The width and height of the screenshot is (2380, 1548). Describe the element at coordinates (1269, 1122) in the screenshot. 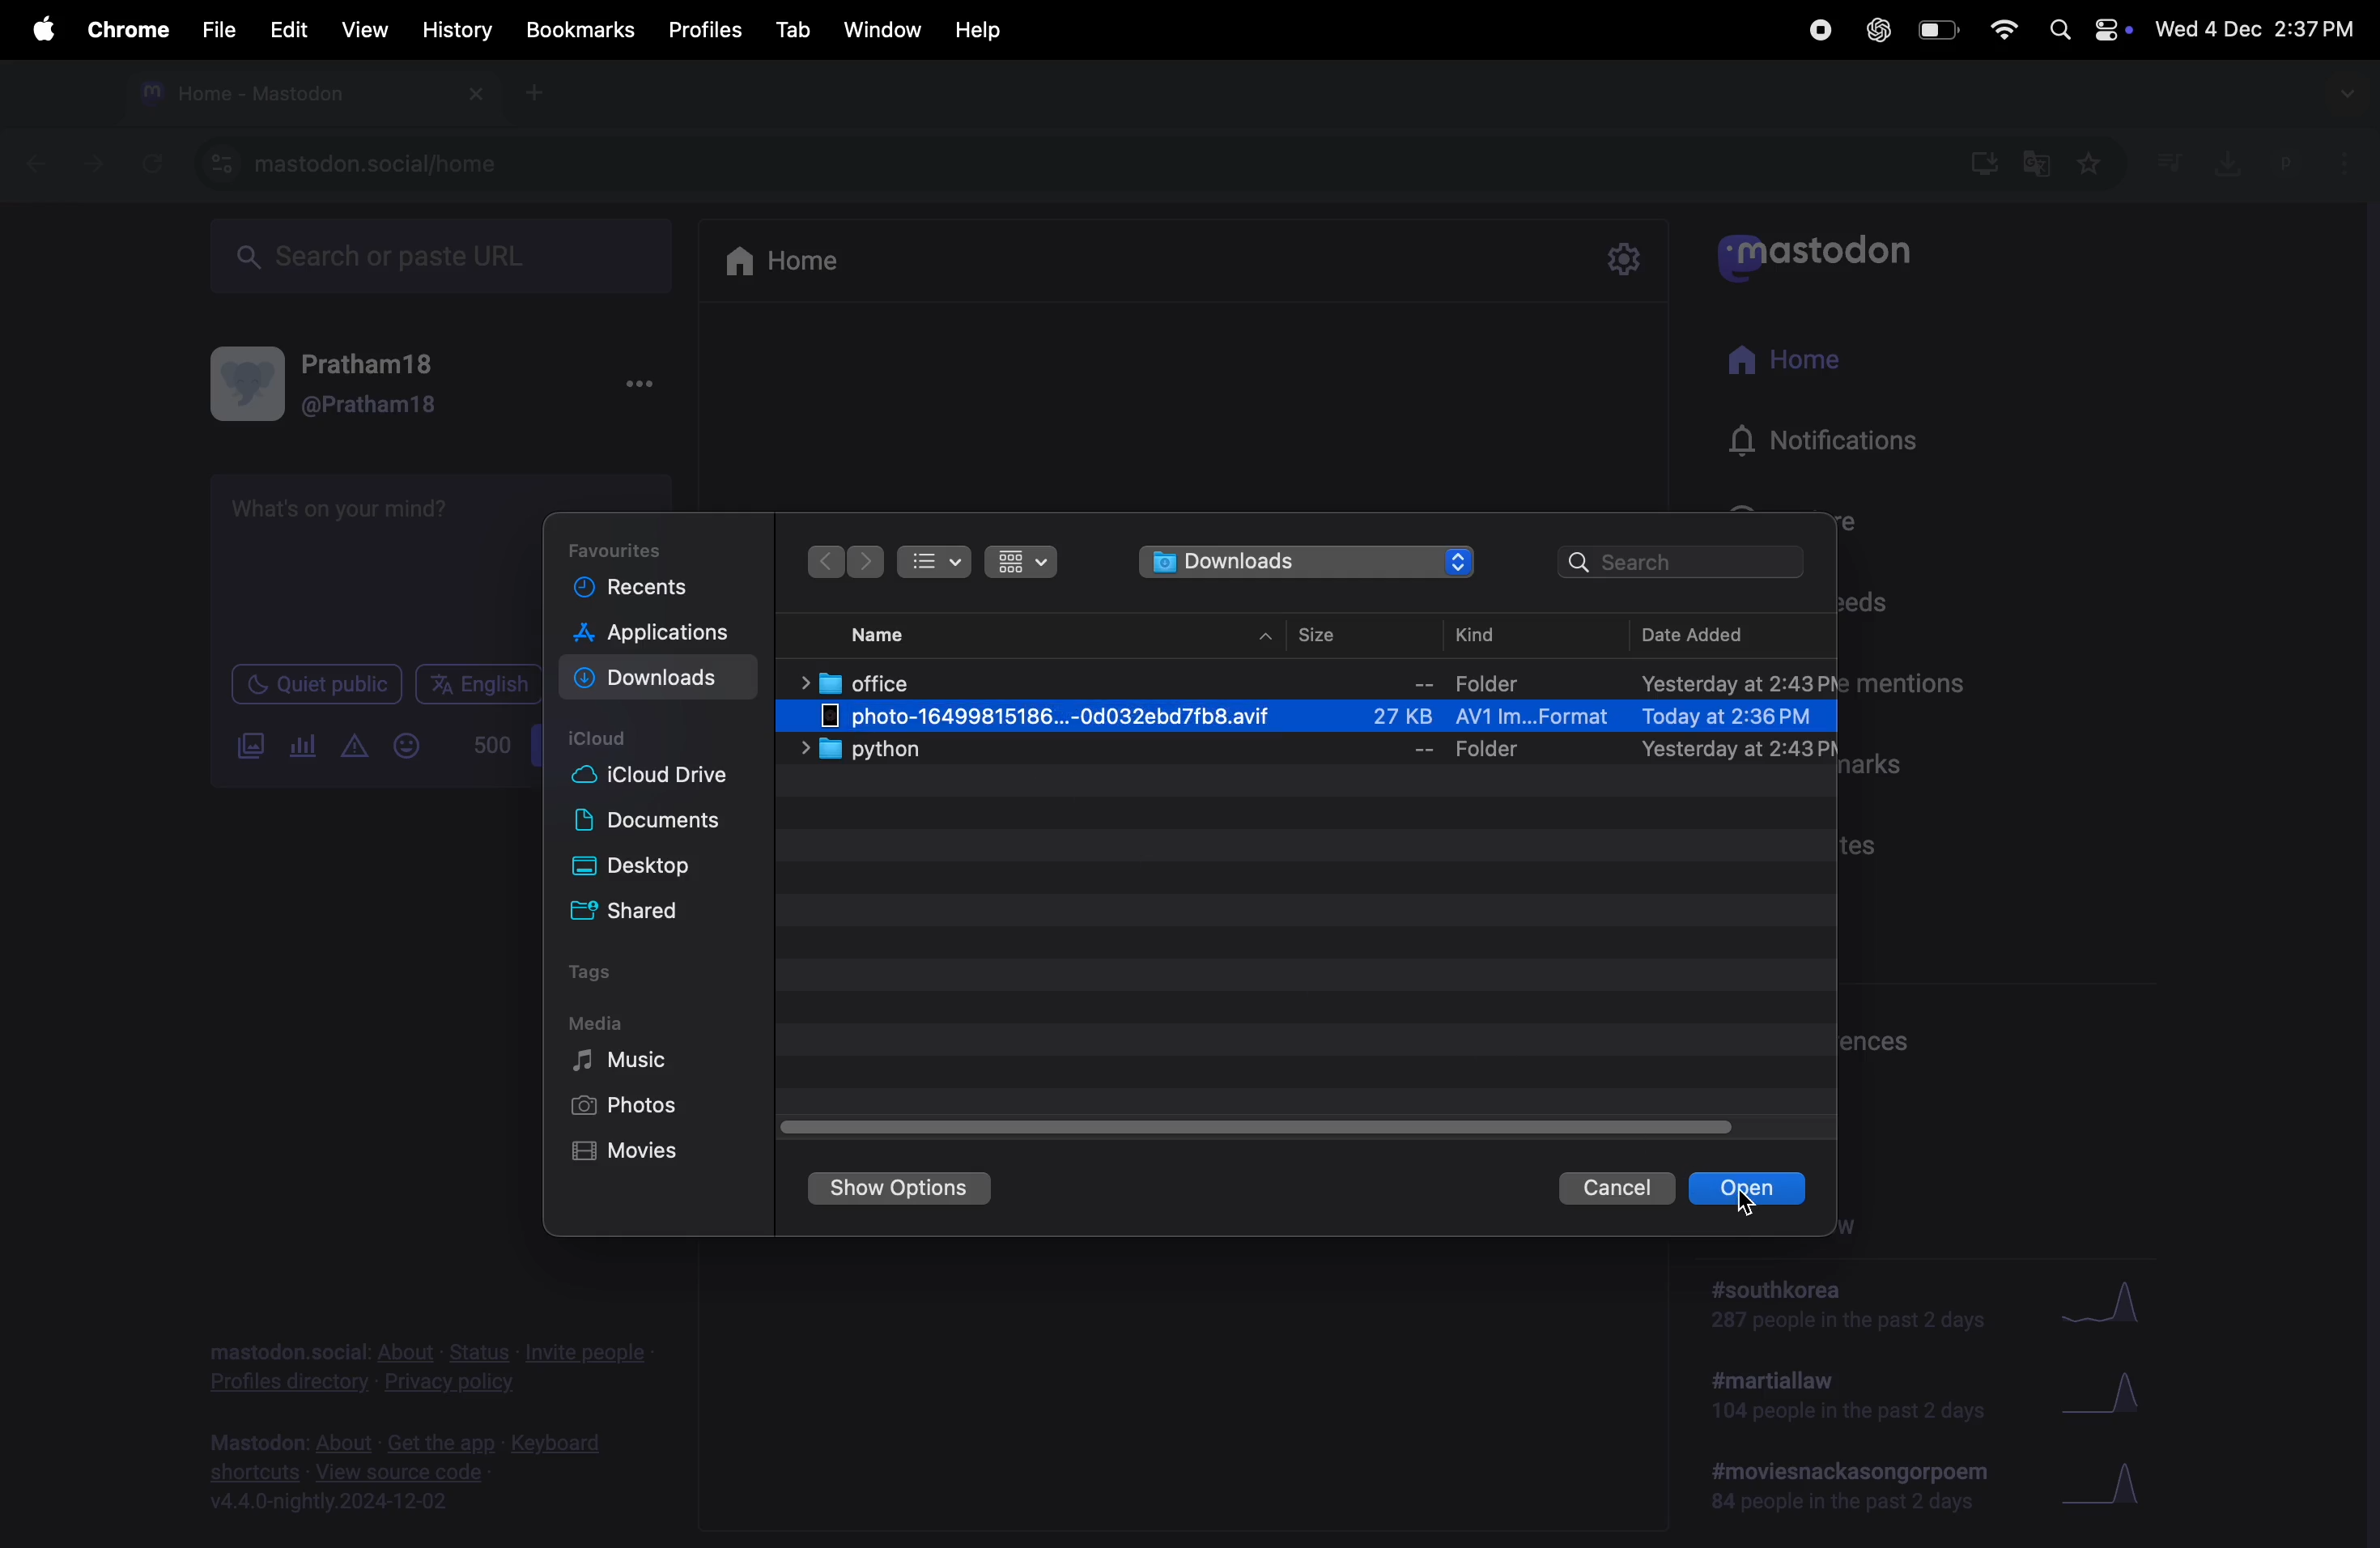

I see `toggle bar` at that location.